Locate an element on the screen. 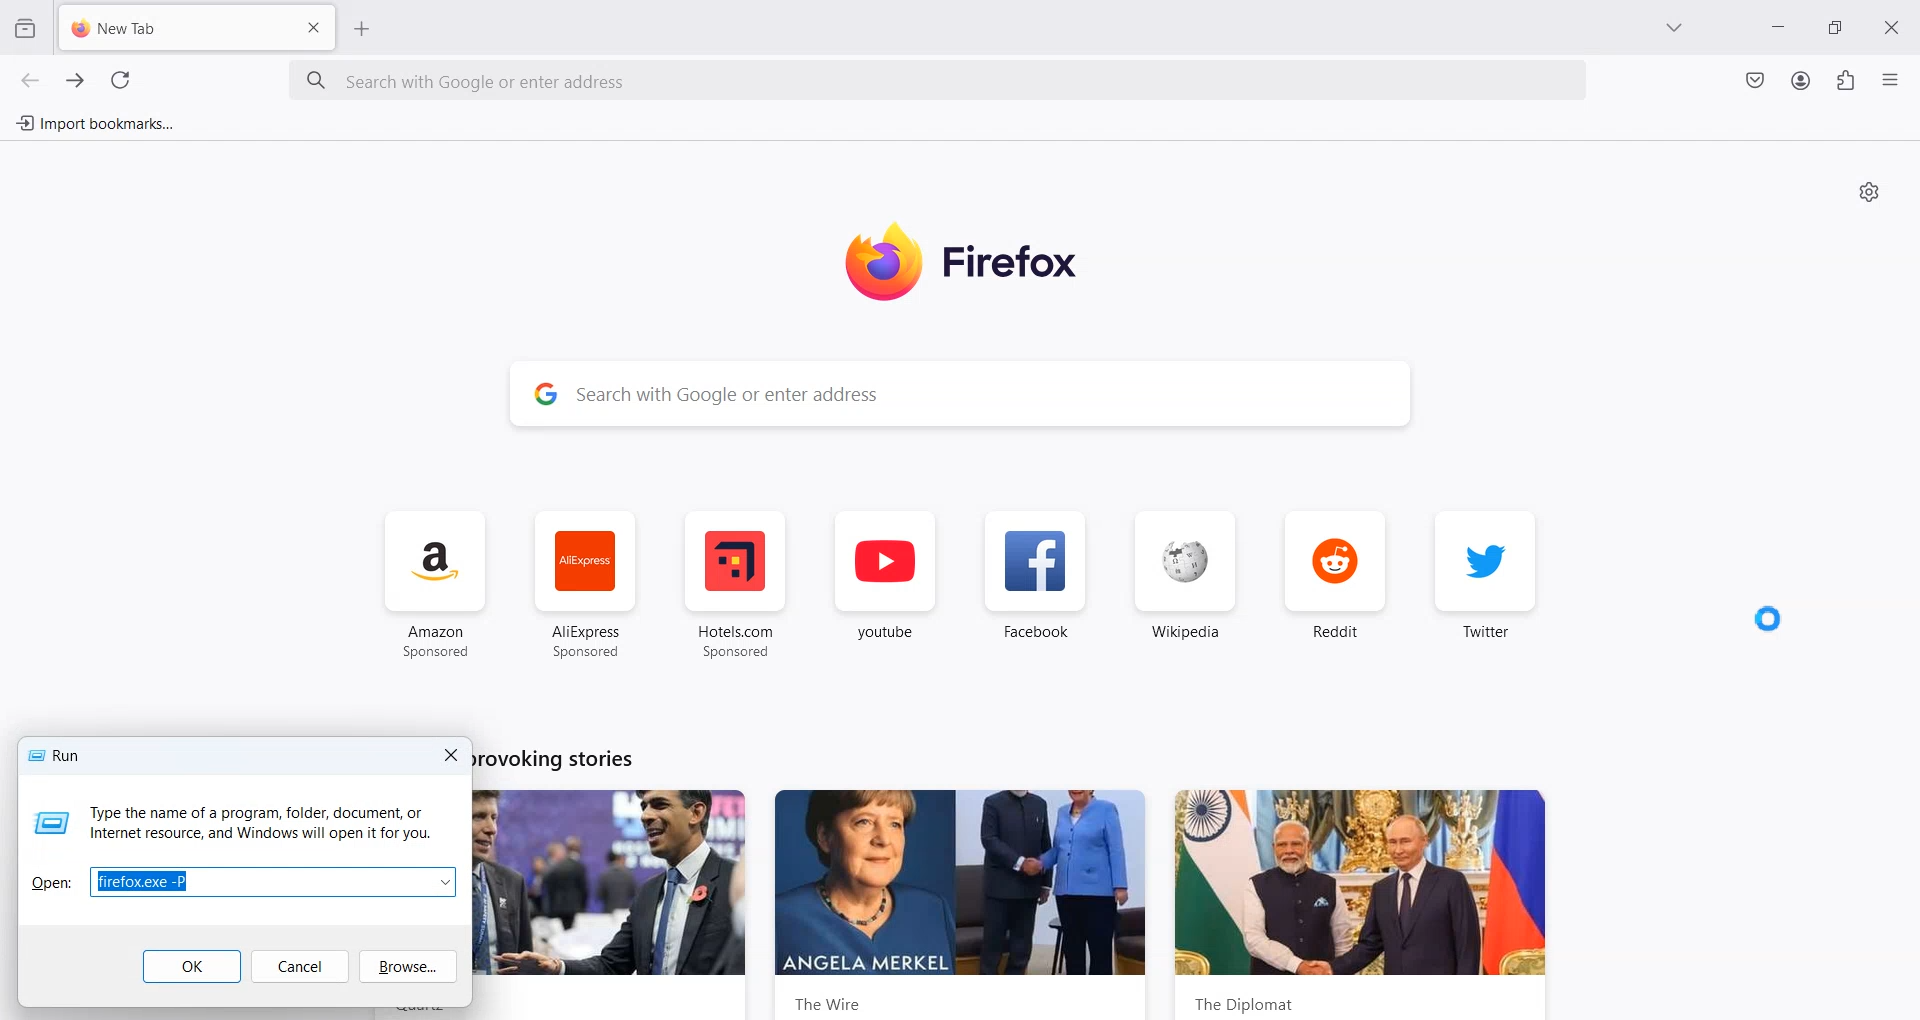  open is located at coordinates (51, 881).